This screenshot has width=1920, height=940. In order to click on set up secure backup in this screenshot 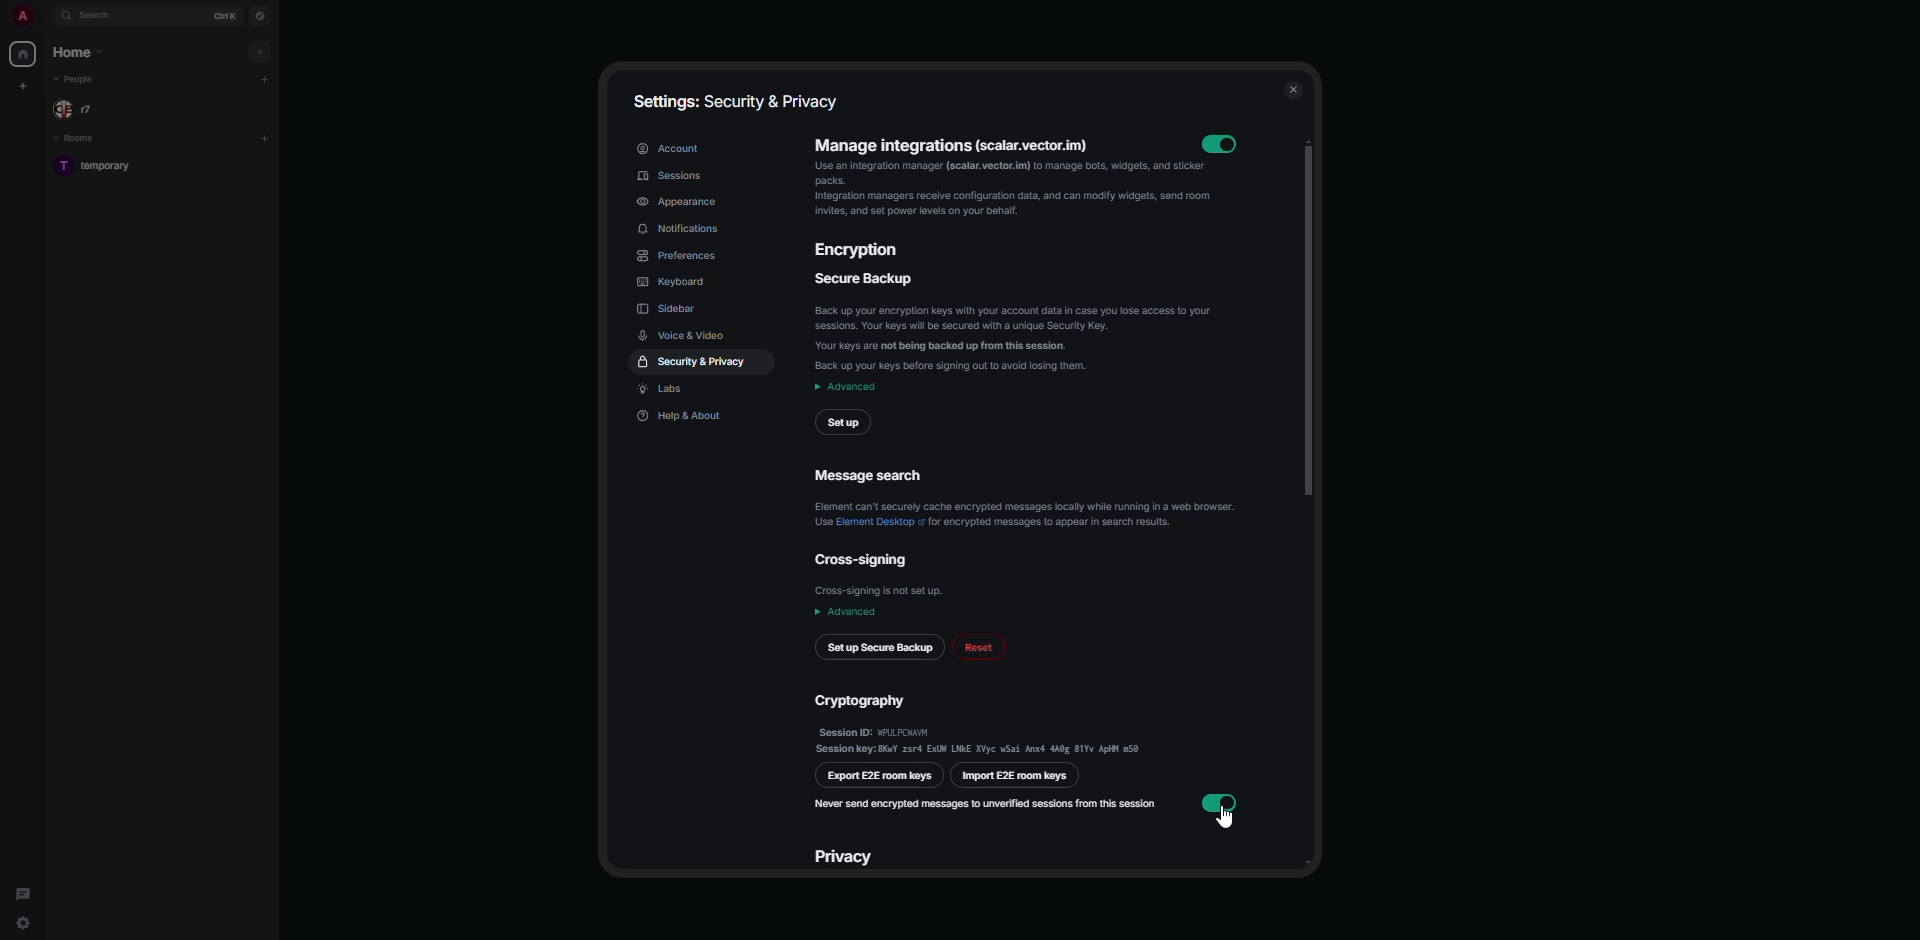, I will do `click(879, 647)`.